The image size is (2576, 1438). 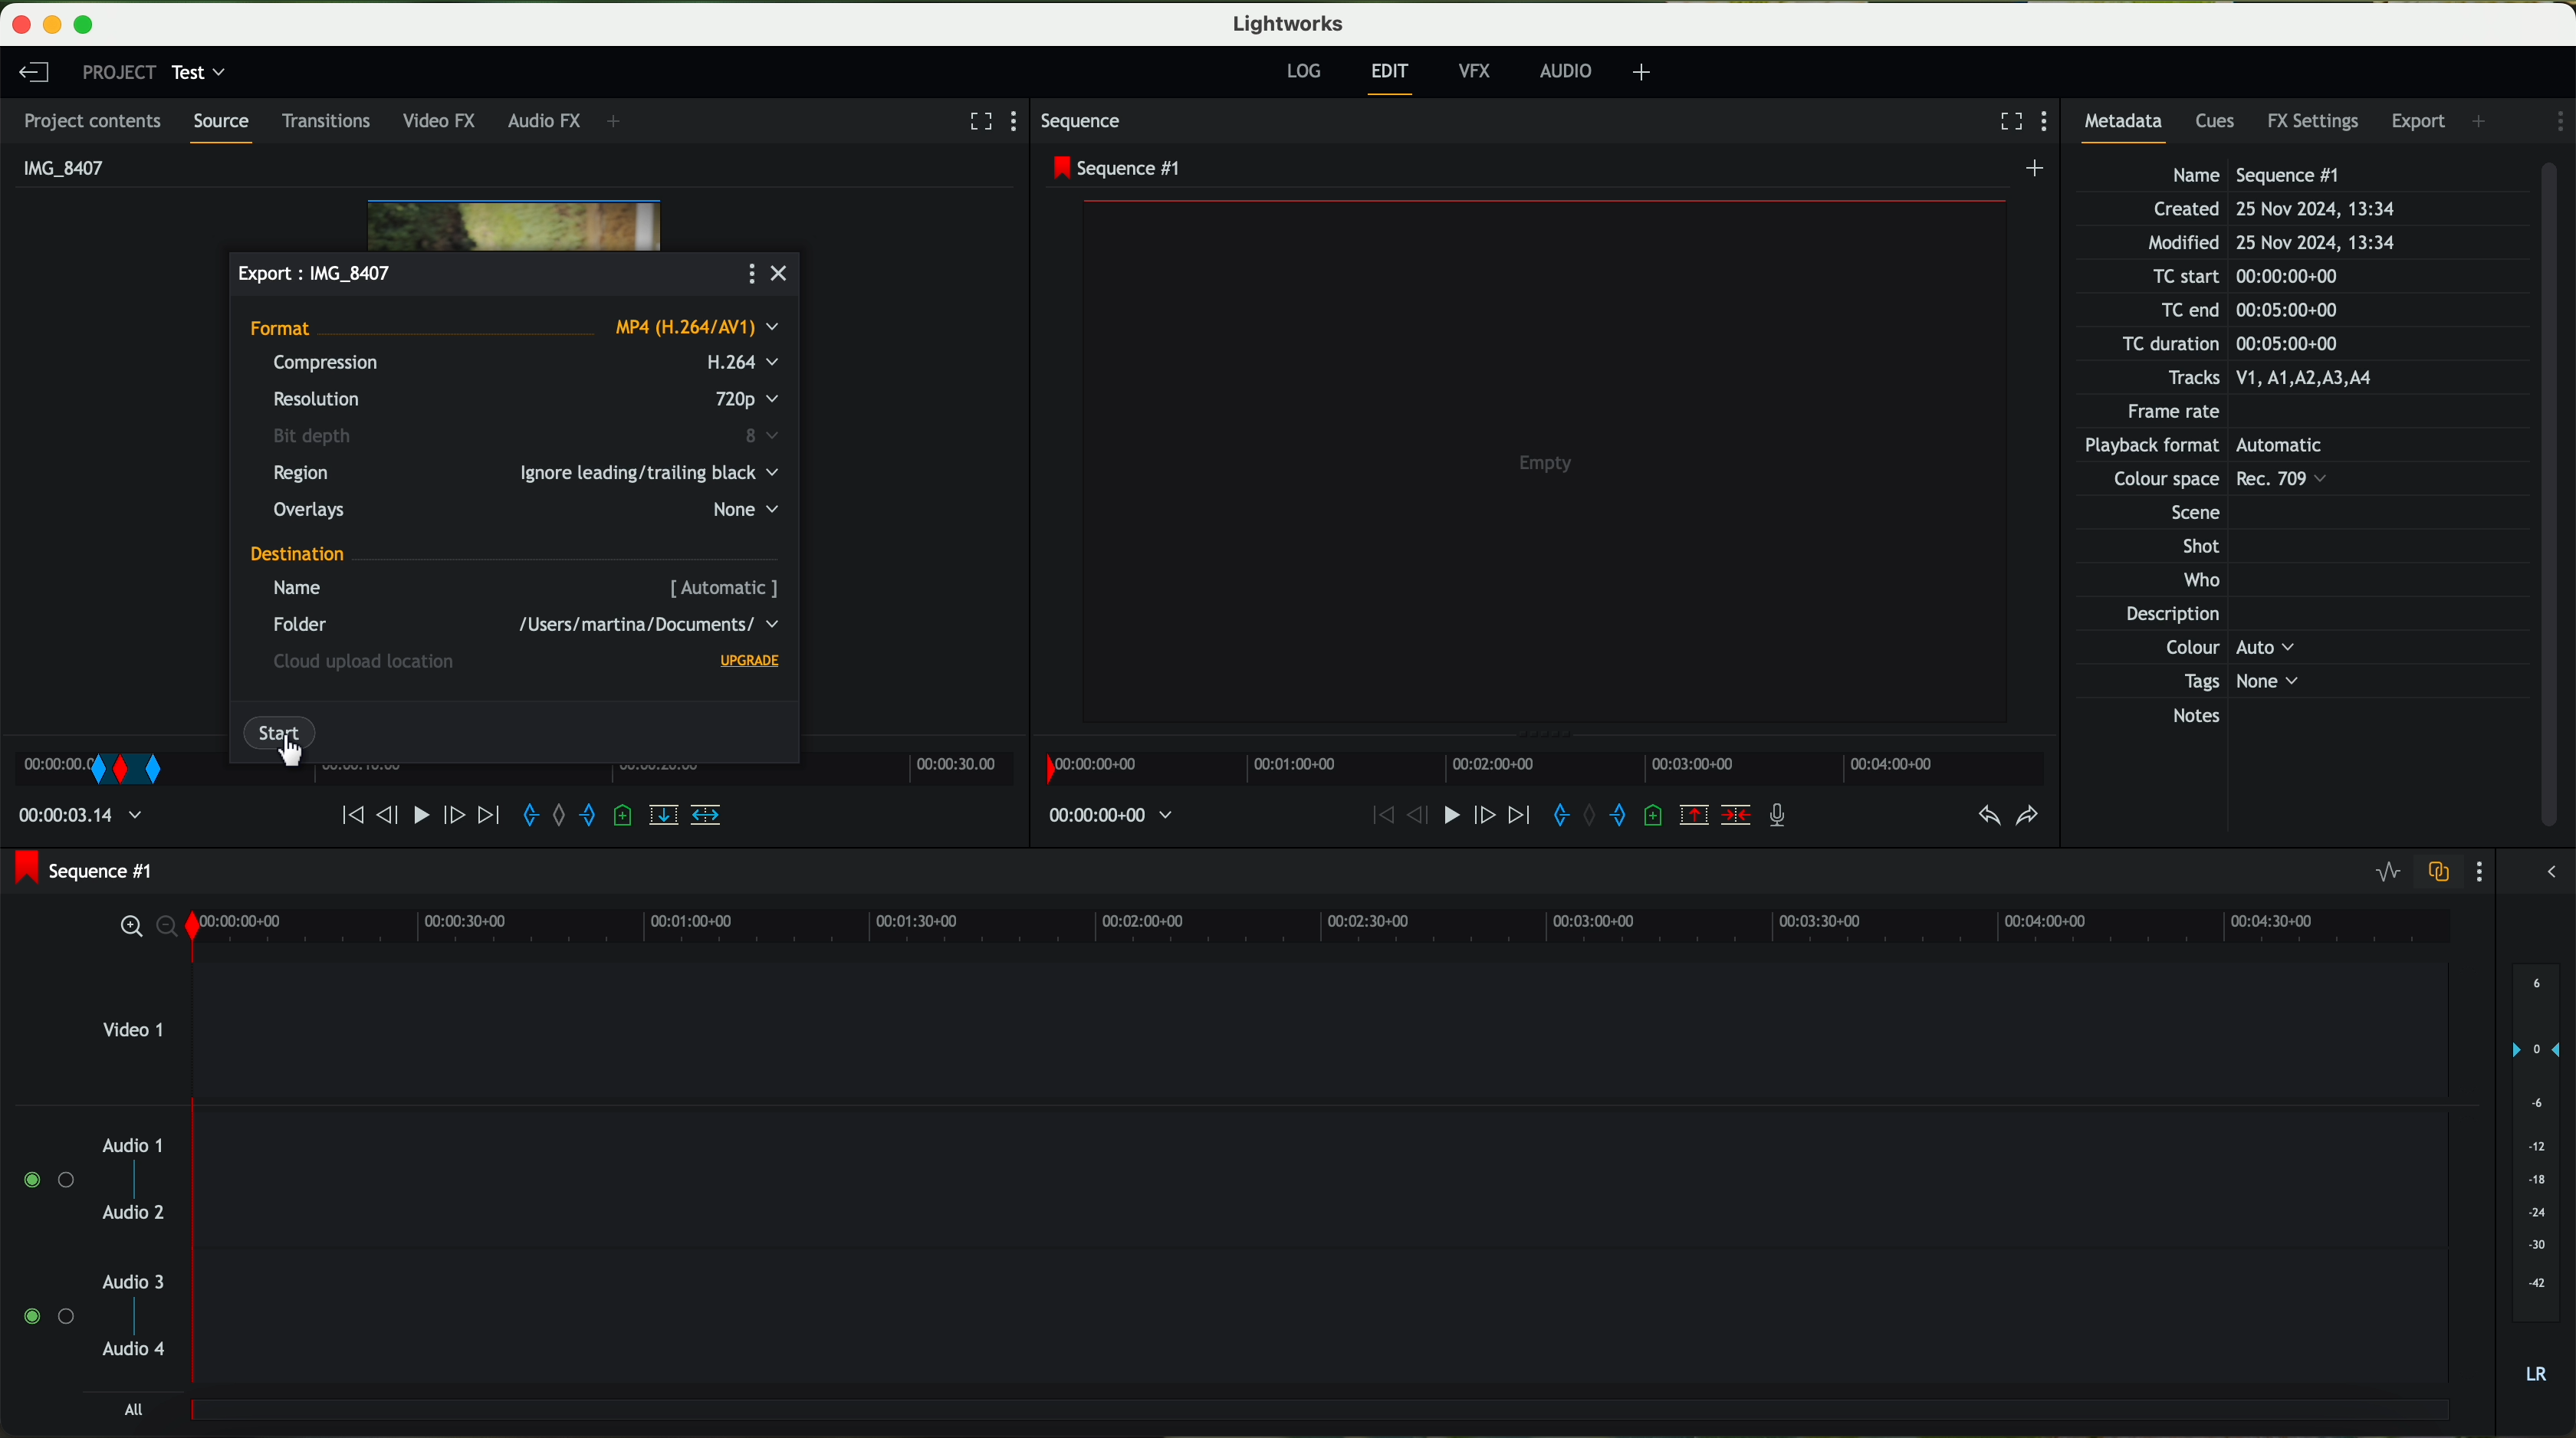 I want to click on Modified, so click(x=2269, y=244).